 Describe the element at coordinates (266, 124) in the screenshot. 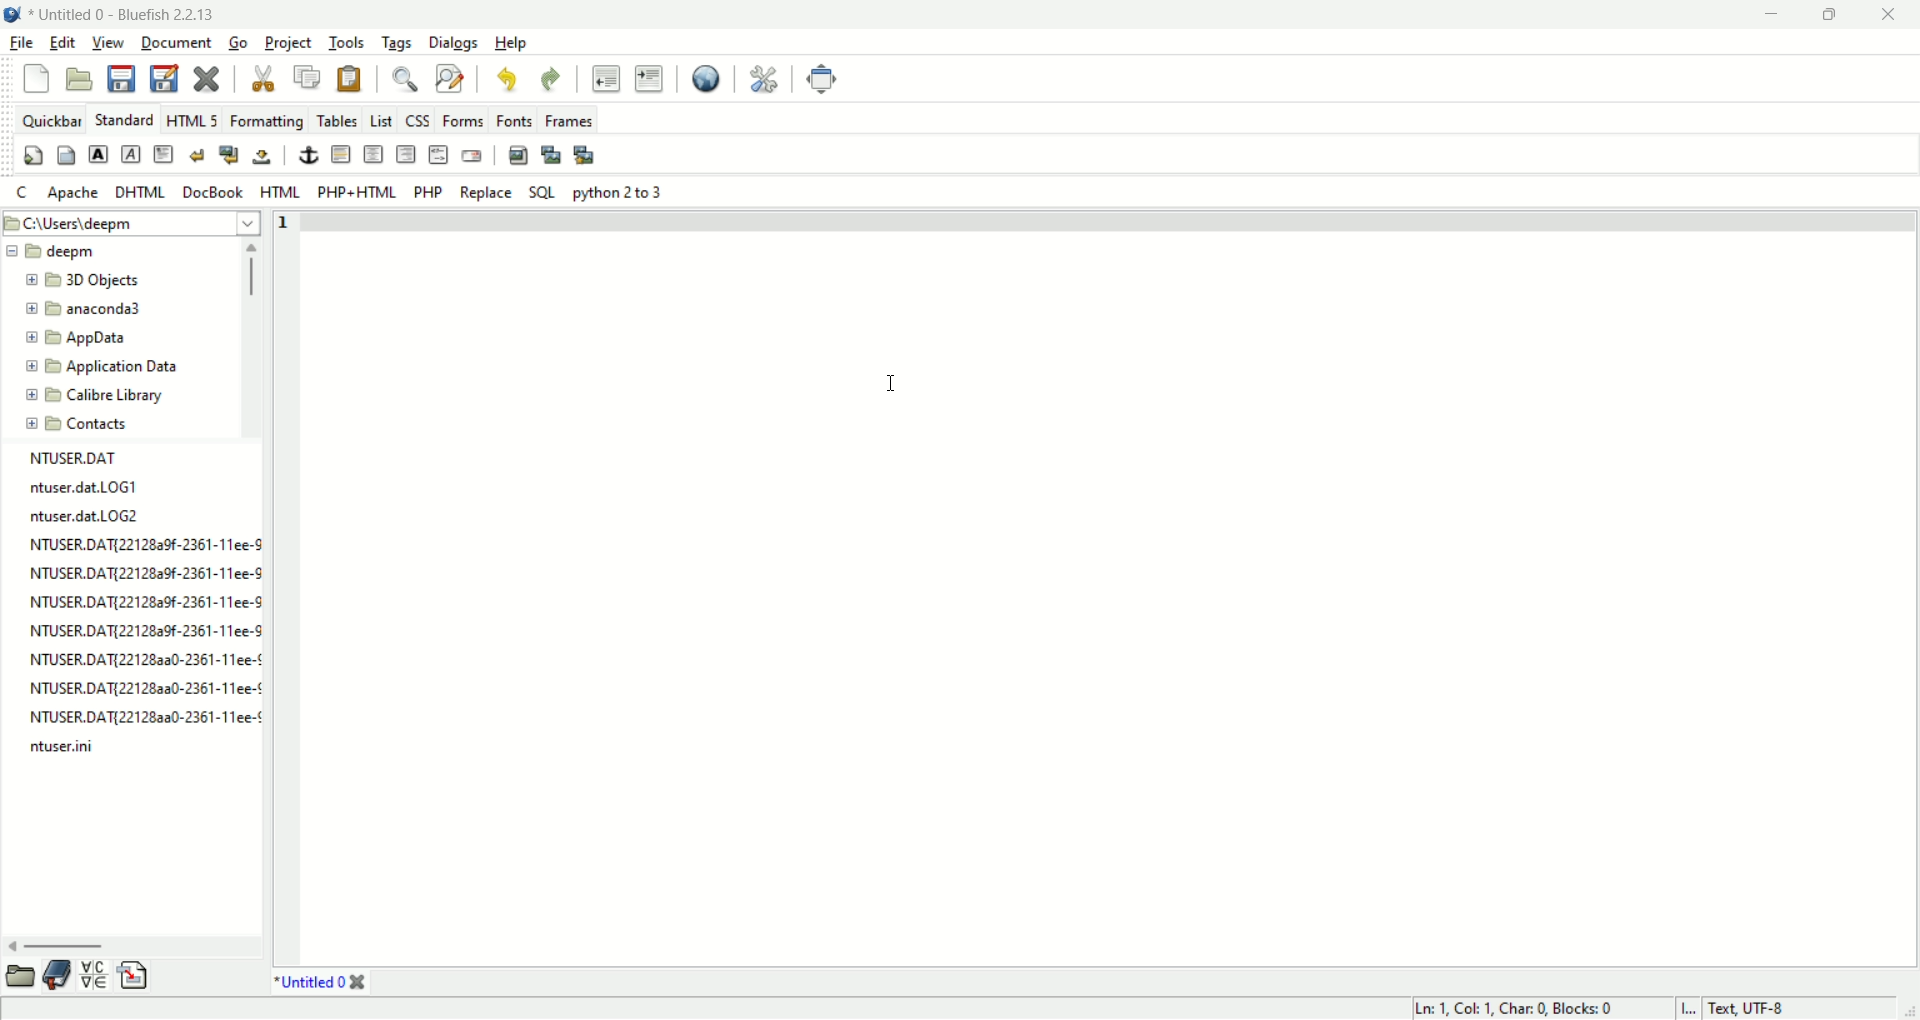

I see `formatting` at that location.